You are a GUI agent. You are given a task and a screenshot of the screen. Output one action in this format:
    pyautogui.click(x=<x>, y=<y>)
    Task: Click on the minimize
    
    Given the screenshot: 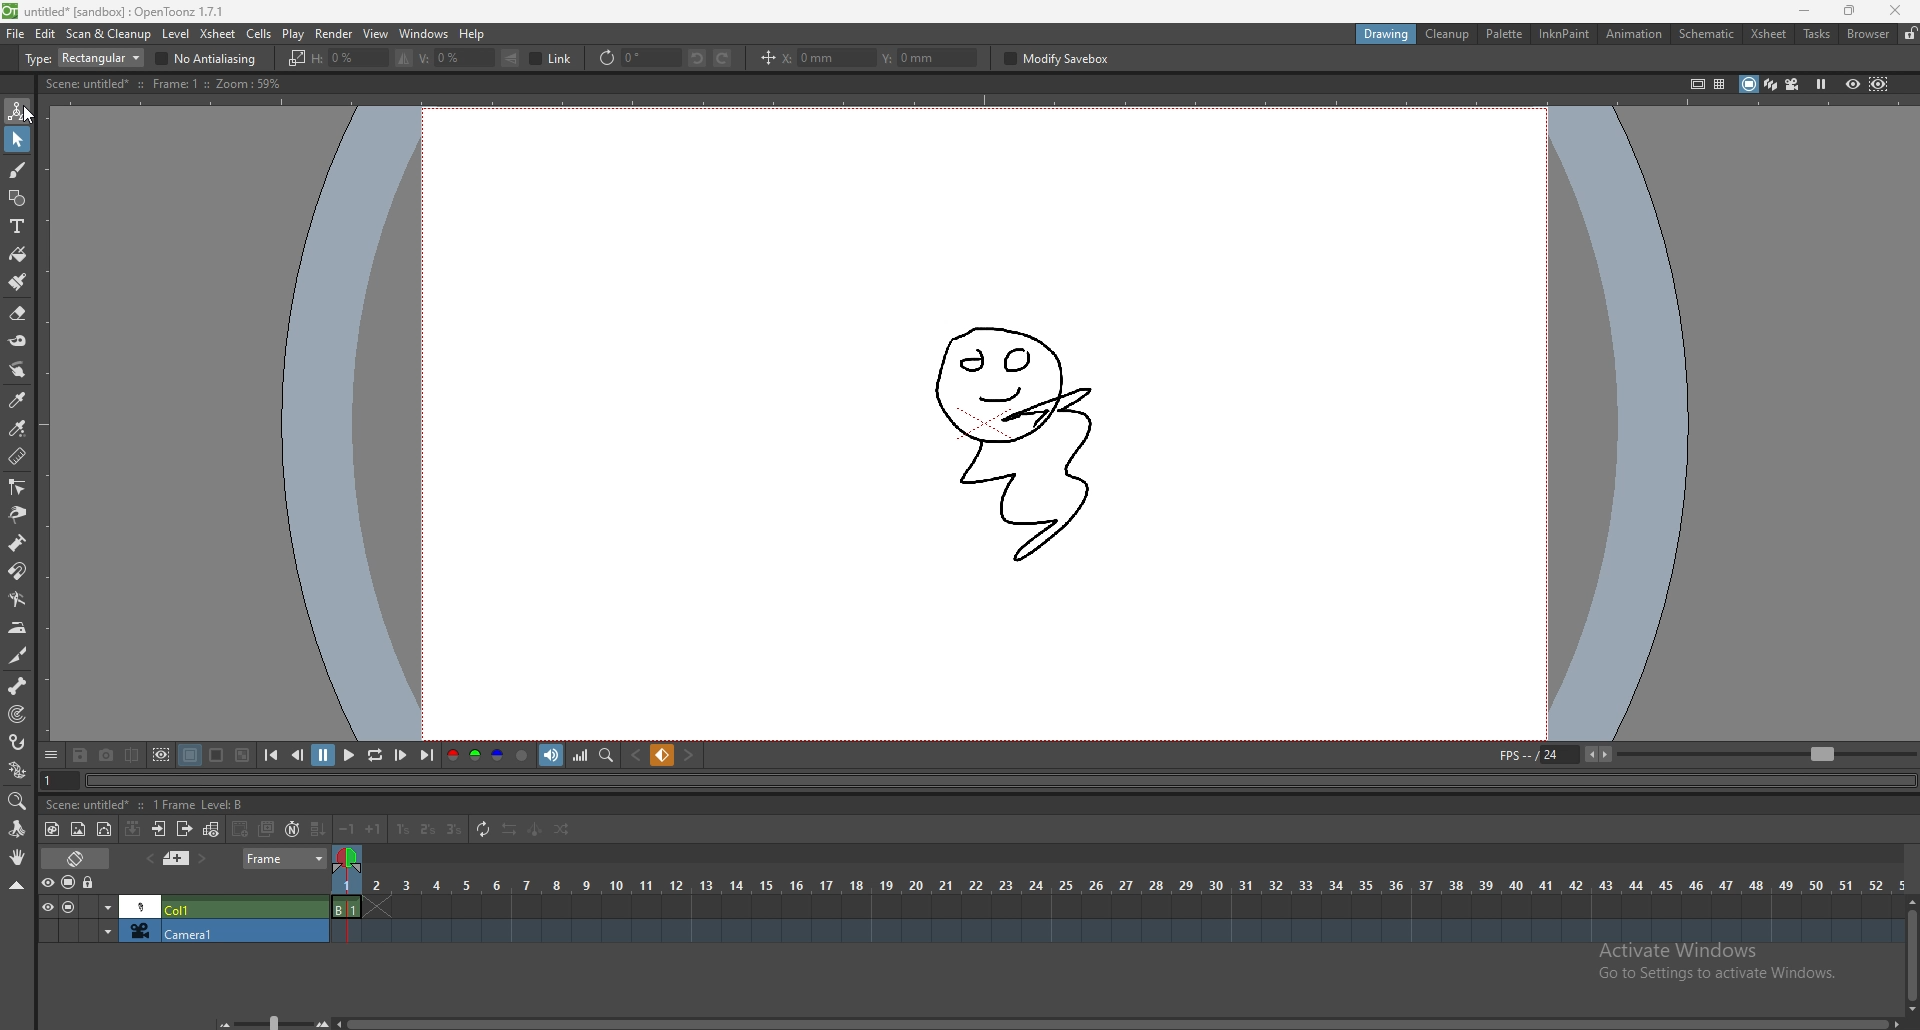 What is the action you would take?
    pyautogui.click(x=1806, y=11)
    